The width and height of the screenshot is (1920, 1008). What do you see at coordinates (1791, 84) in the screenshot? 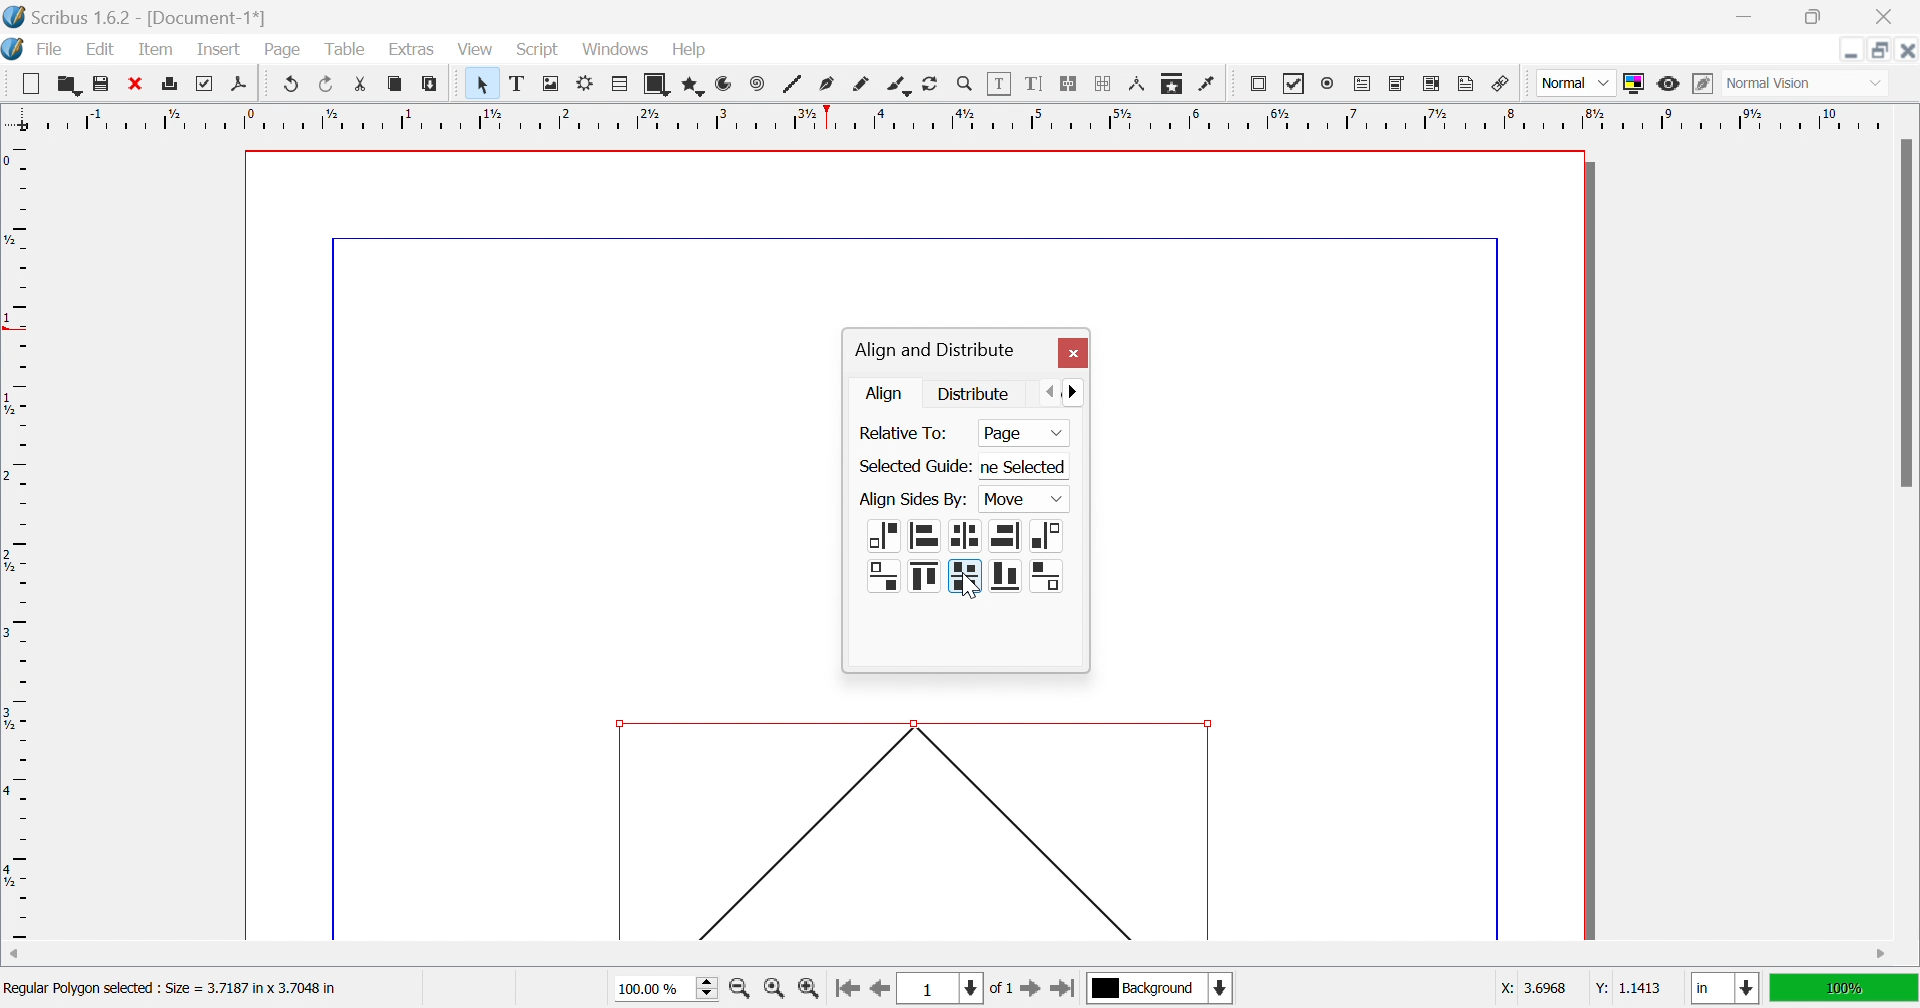
I see `normal vision` at bounding box center [1791, 84].